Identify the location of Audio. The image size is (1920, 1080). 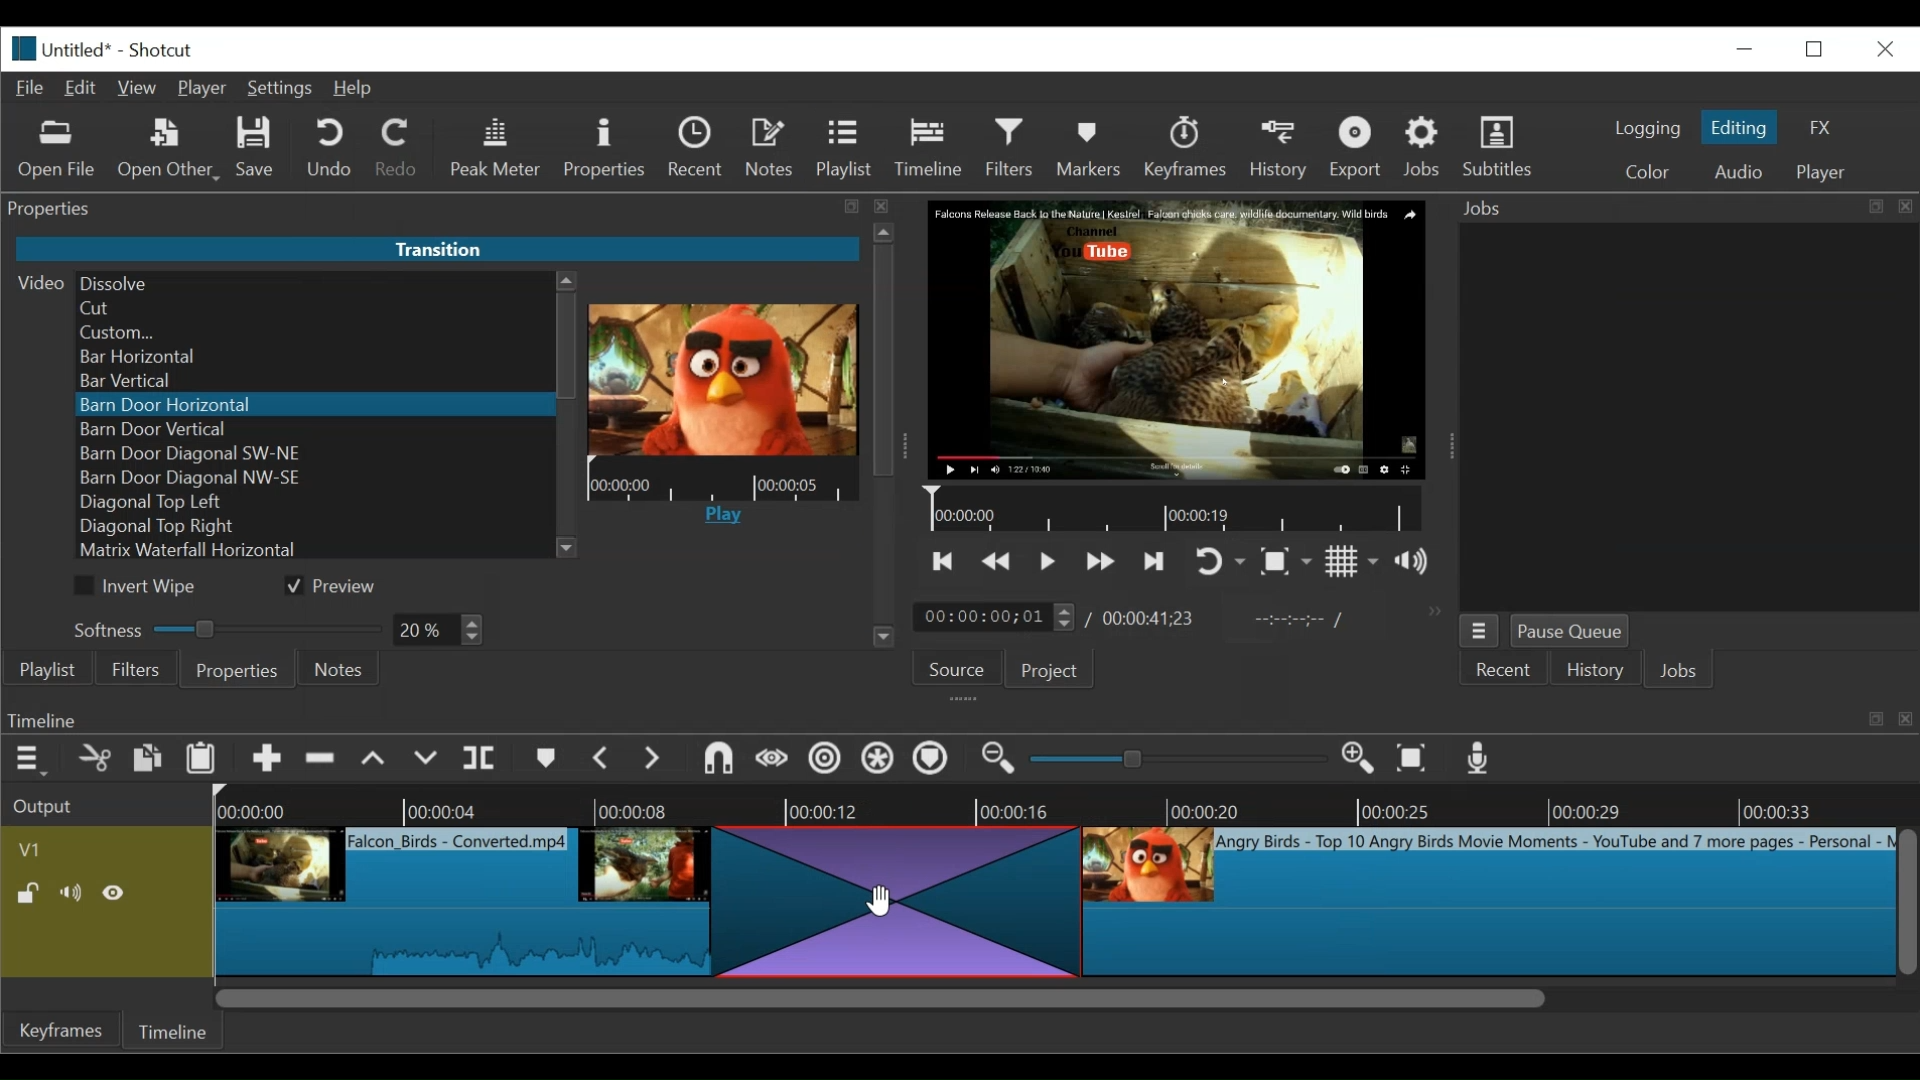
(1737, 172).